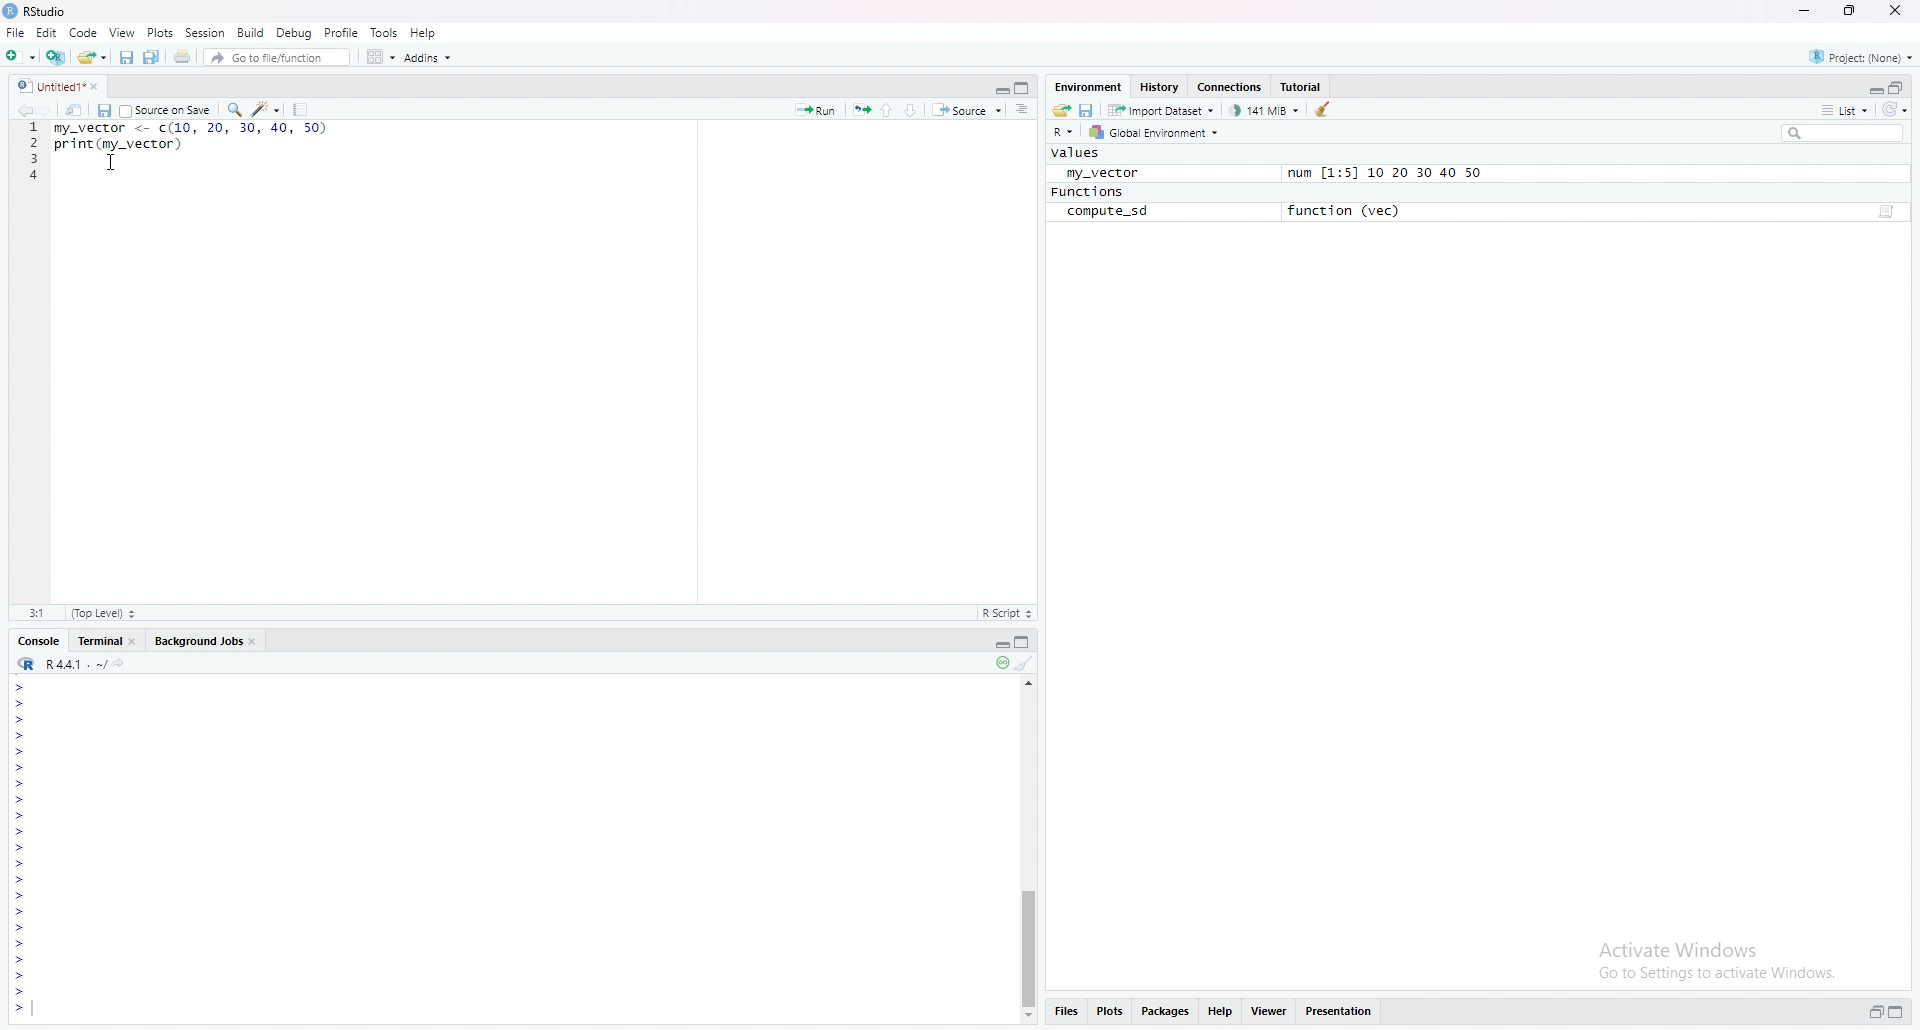 This screenshot has width=1920, height=1030. I want to click on Close, so click(1893, 11).